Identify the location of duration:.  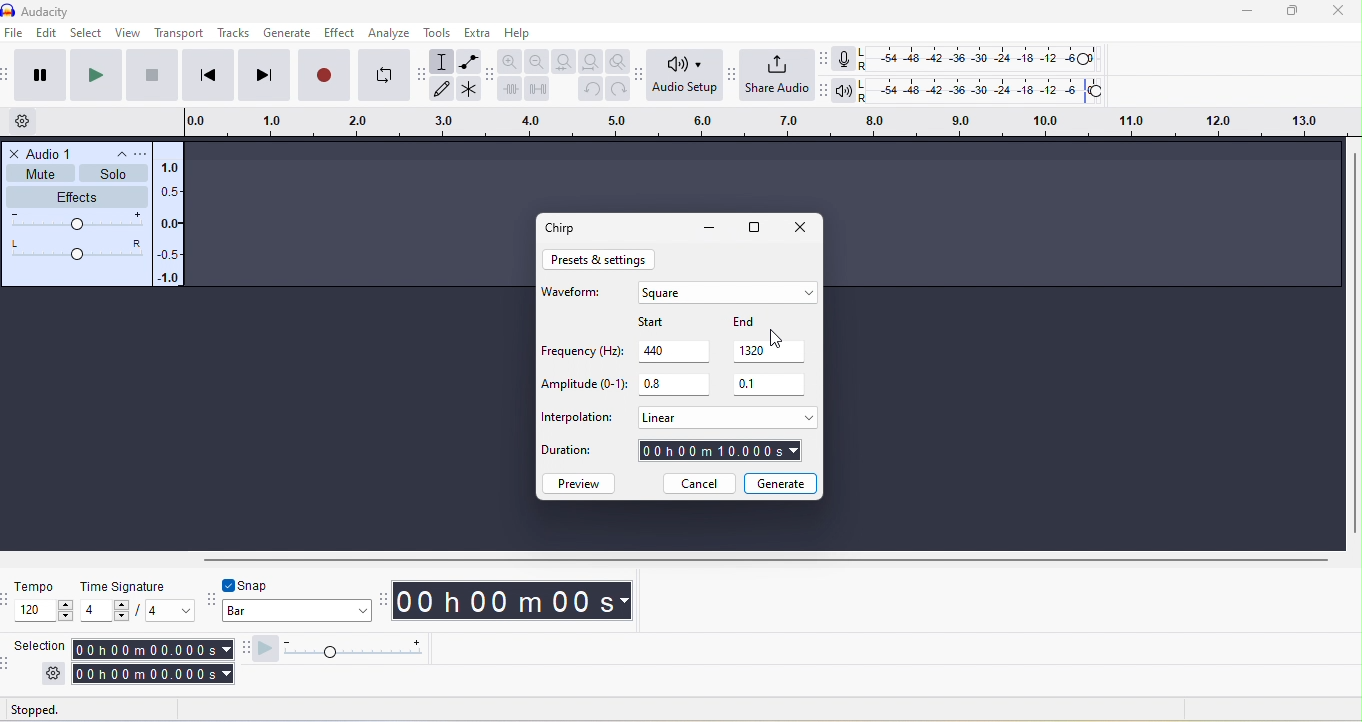
(578, 454).